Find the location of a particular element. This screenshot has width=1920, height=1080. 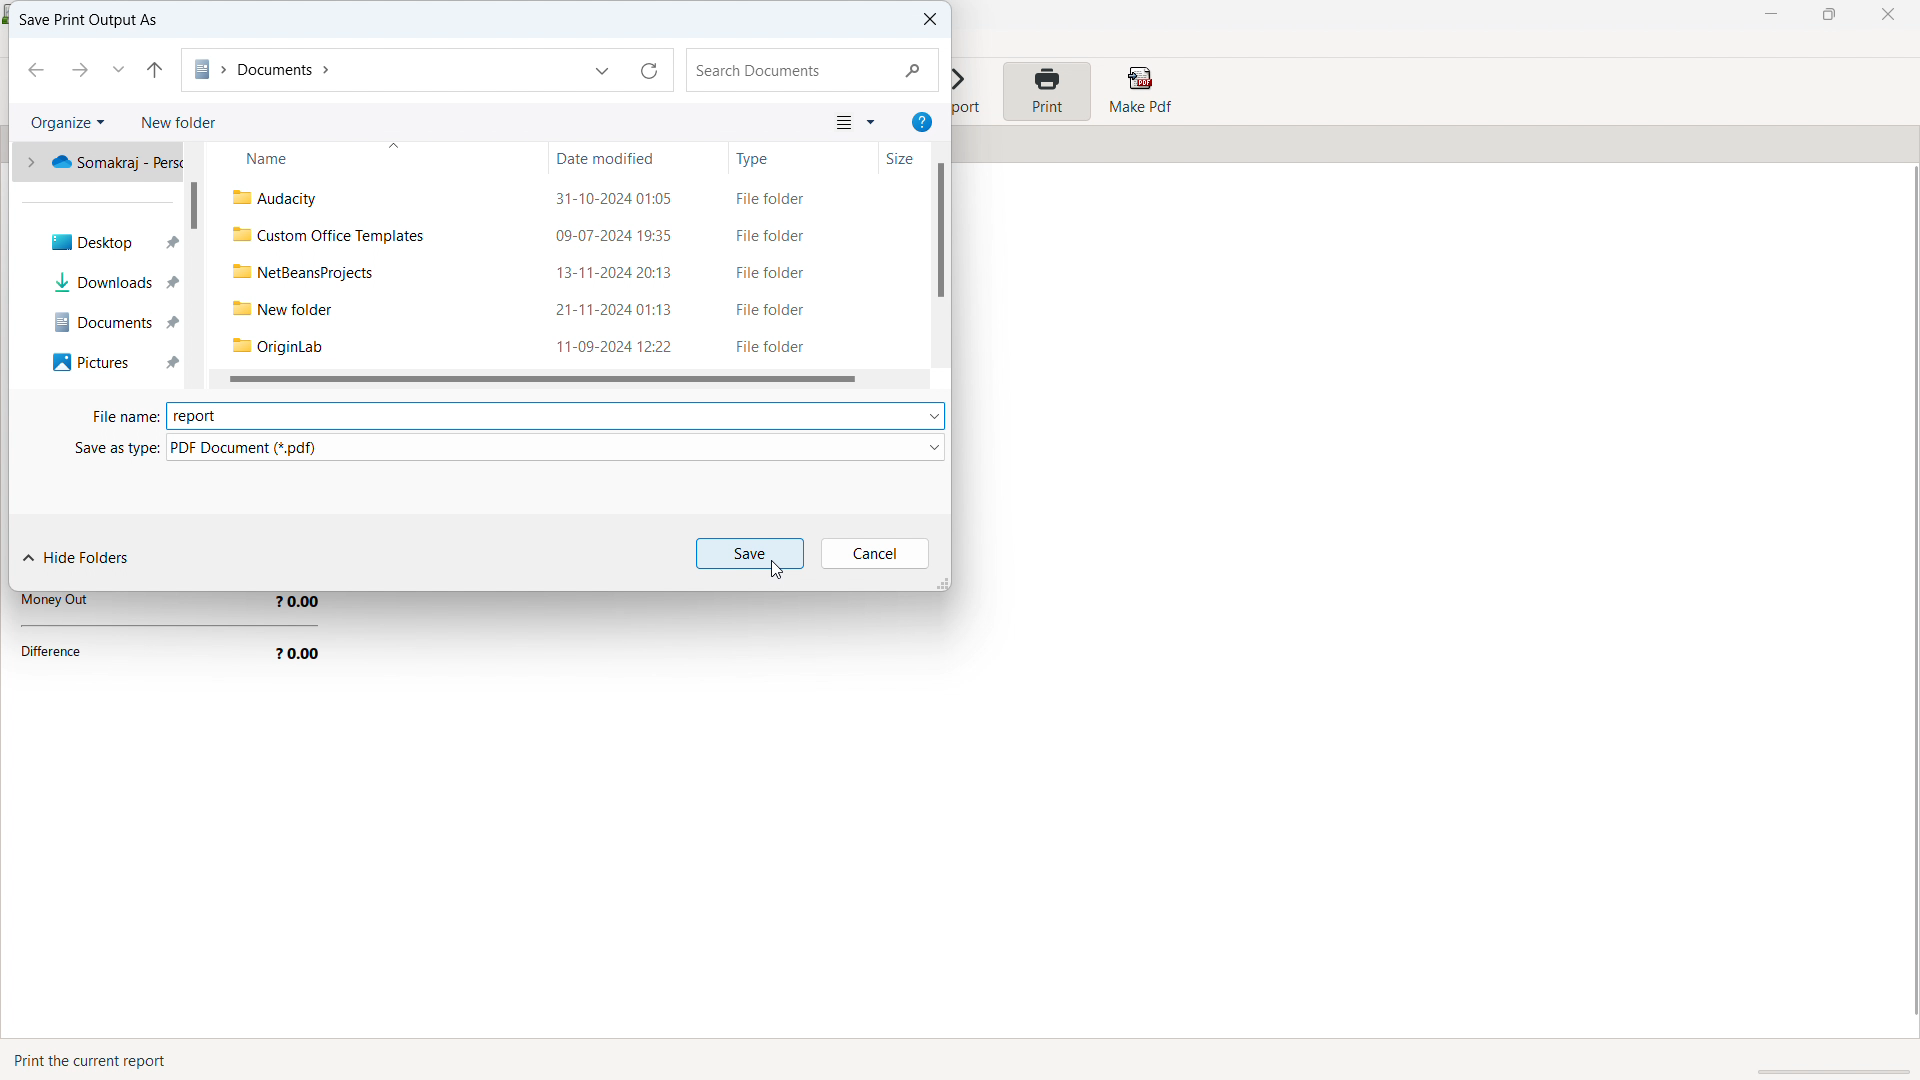

next folder is located at coordinates (78, 69).